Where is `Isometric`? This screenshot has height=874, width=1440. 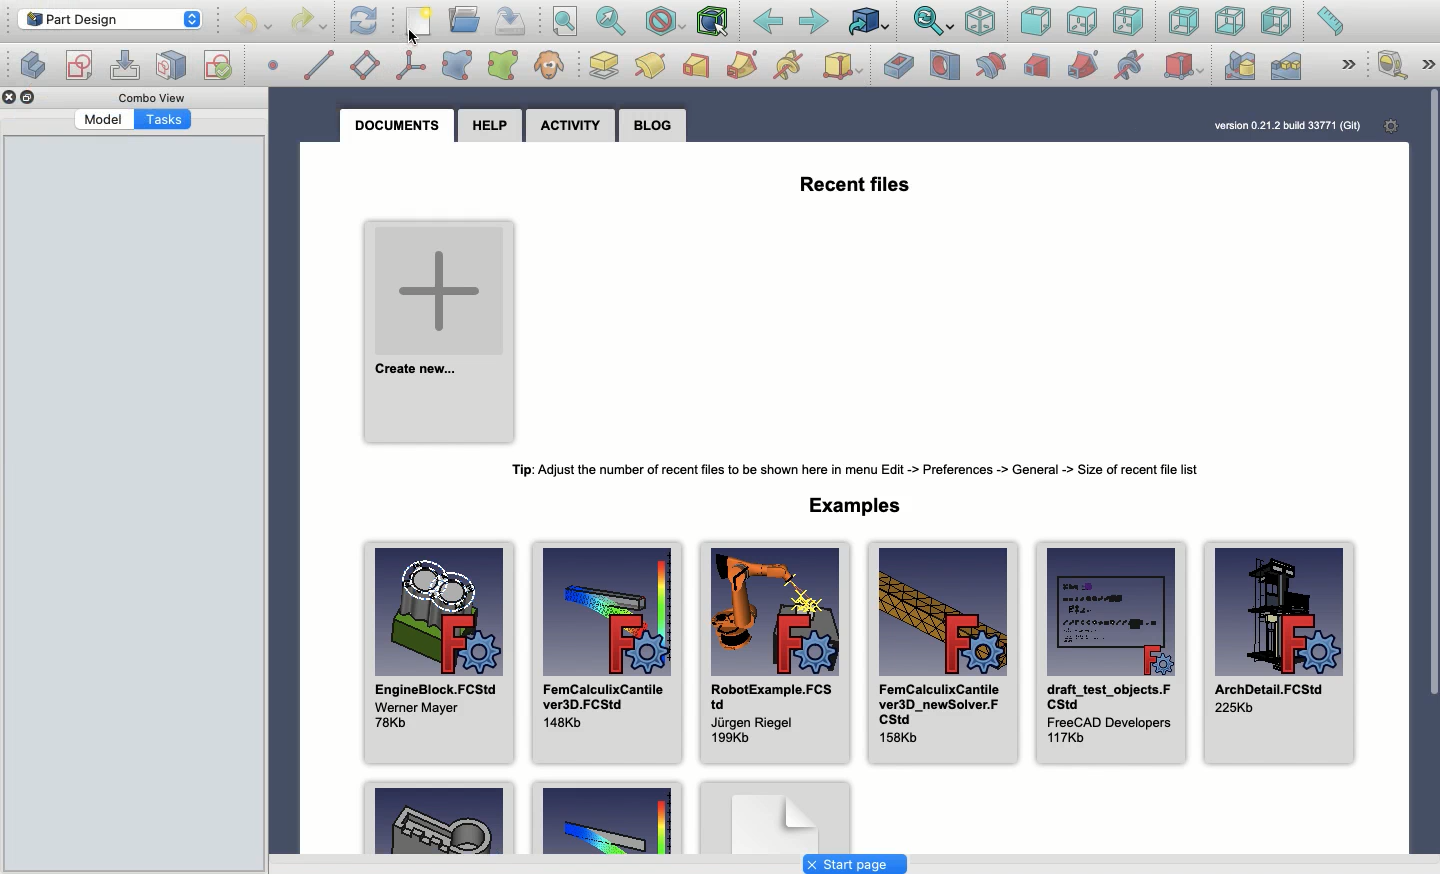 Isometric is located at coordinates (979, 23).